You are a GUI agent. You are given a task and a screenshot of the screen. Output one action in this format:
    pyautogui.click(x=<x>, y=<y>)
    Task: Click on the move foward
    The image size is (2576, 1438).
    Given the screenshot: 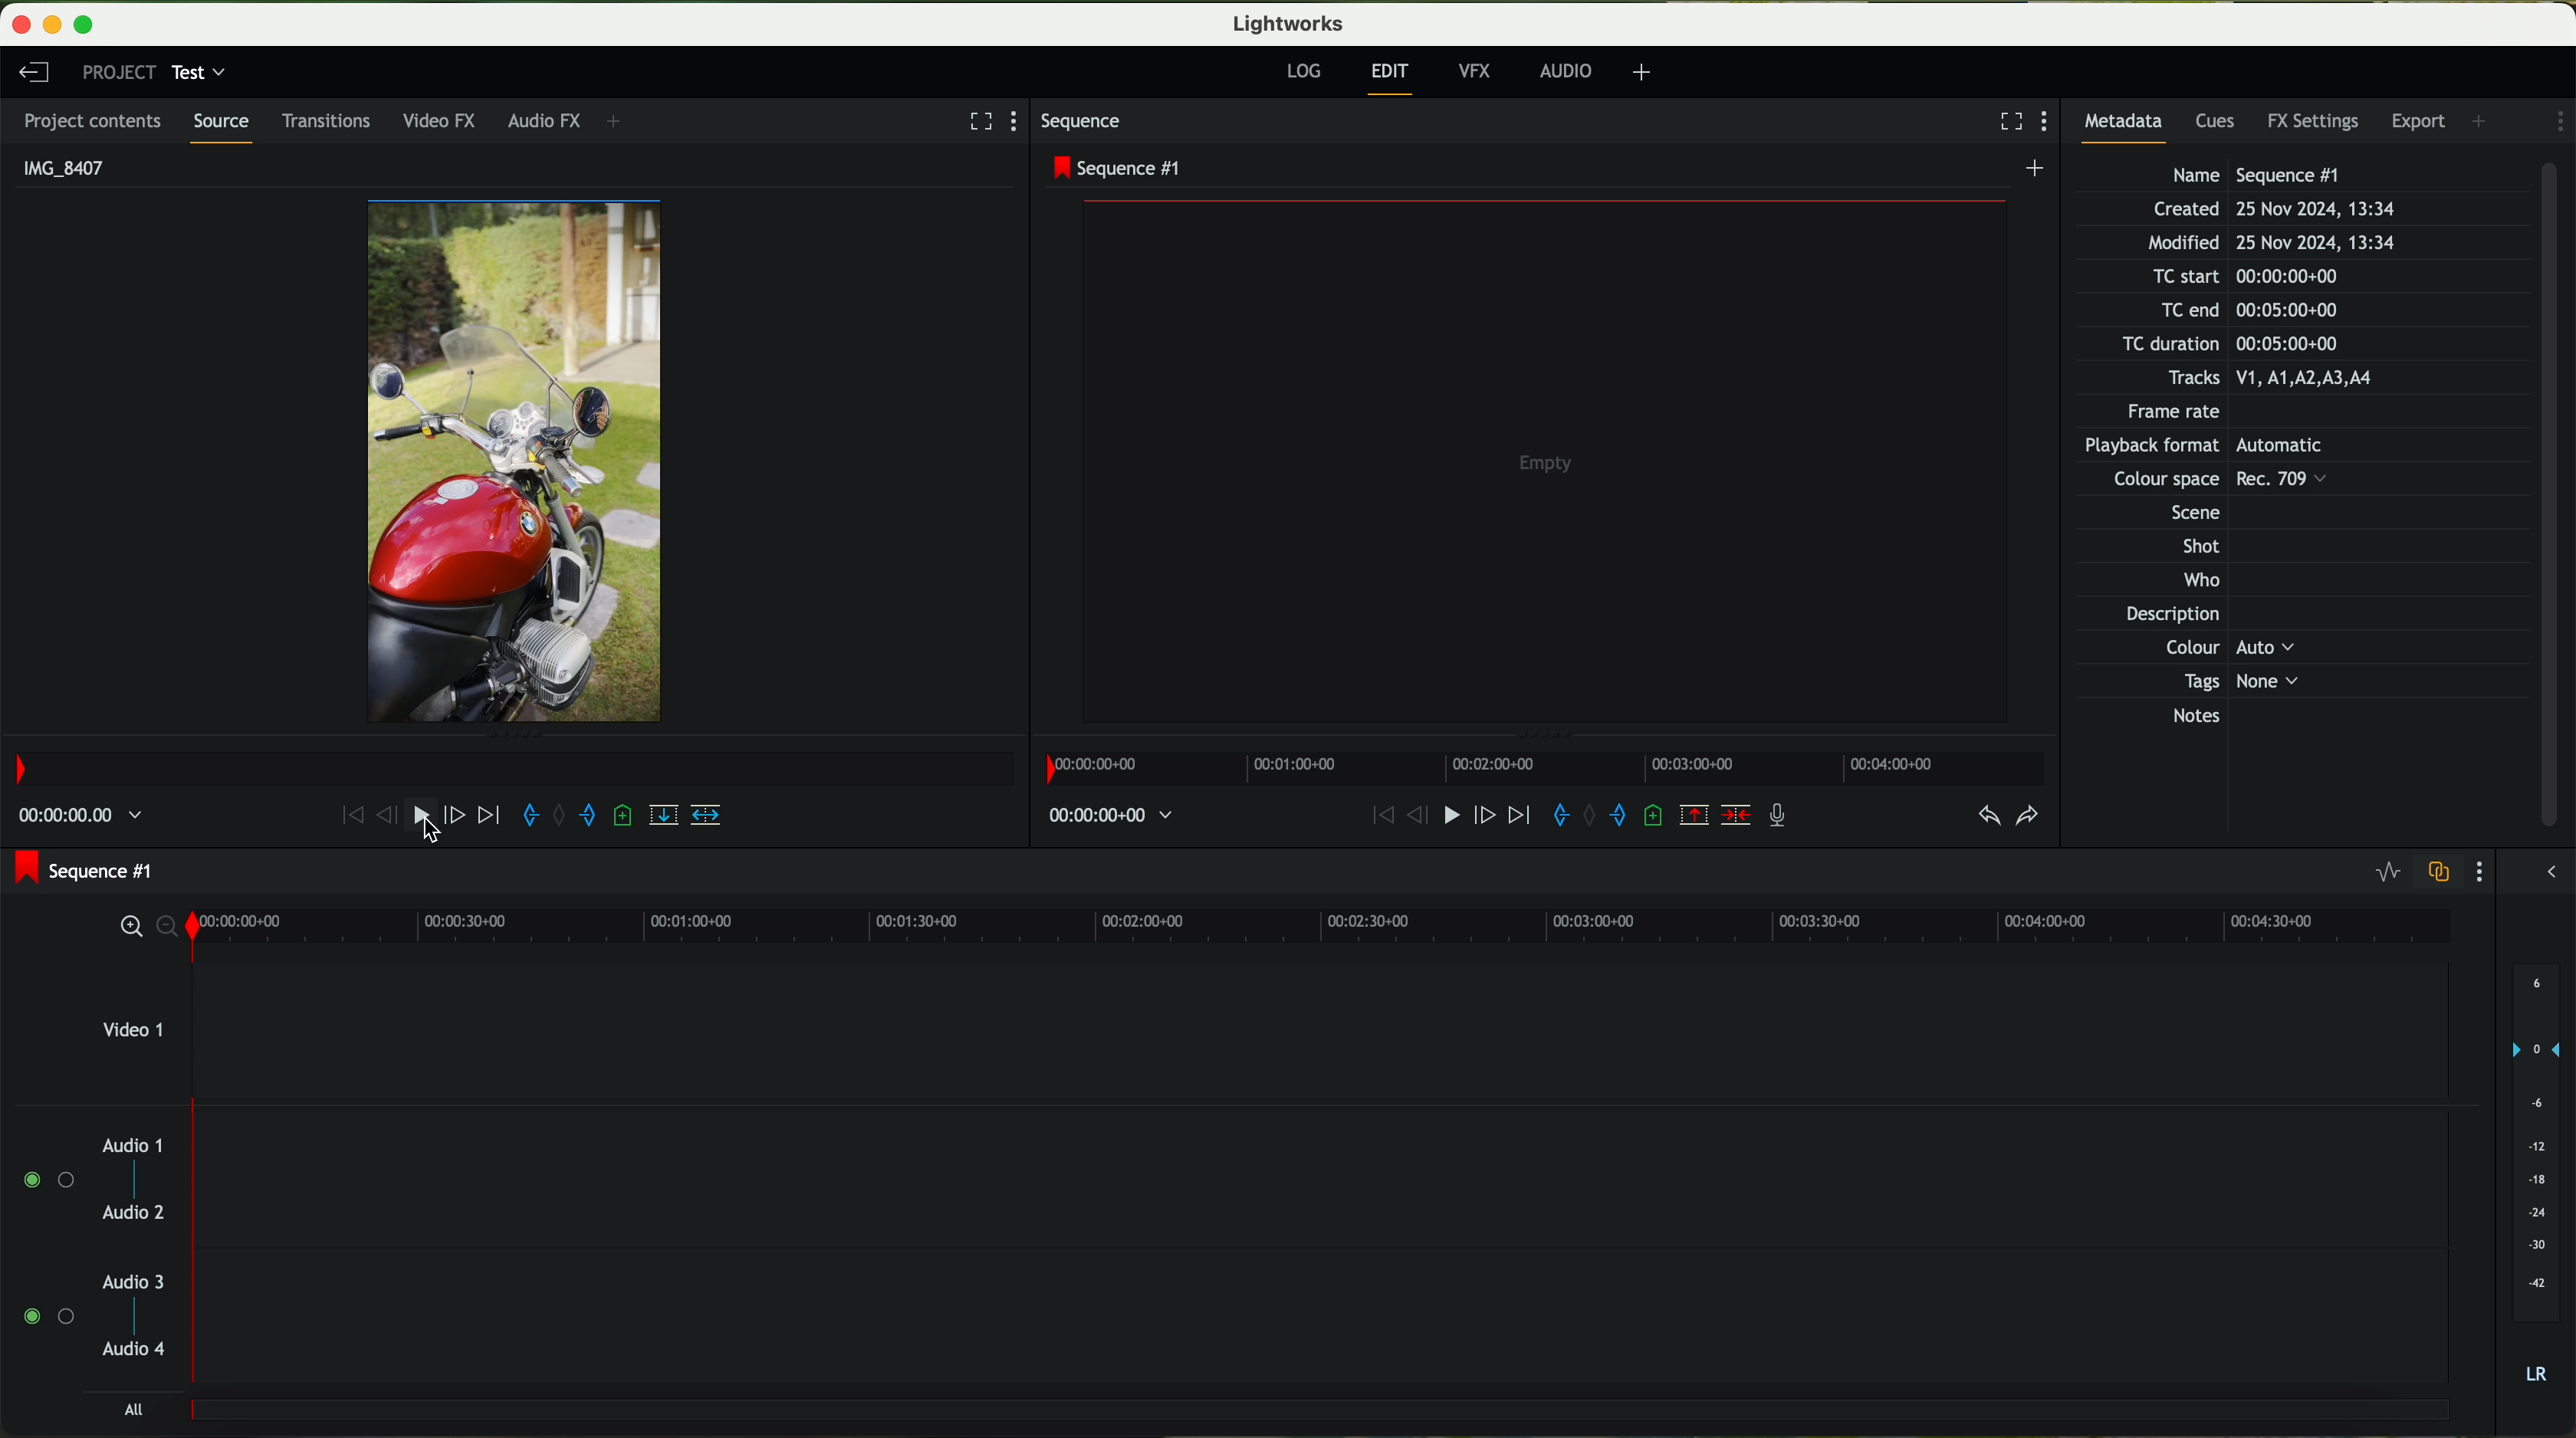 What is the action you would take?
    pyautogui.click(x=488, y=816)
    